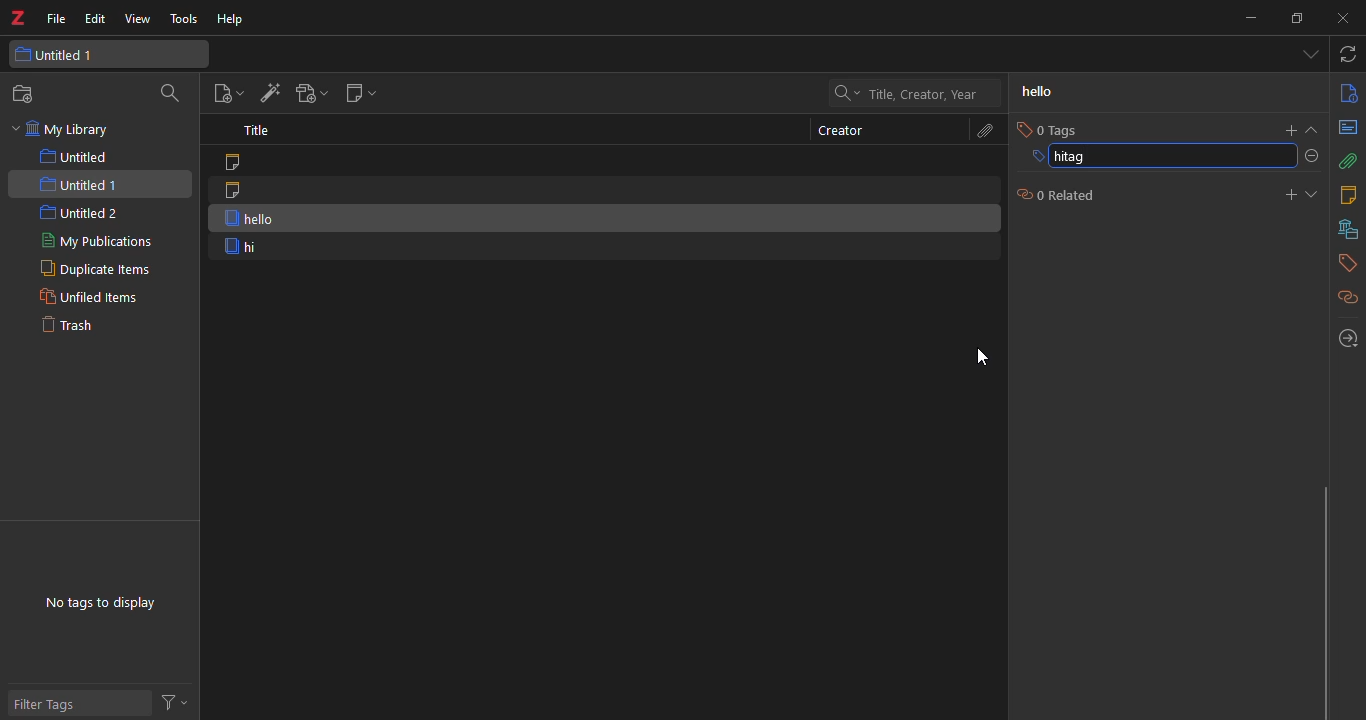 The width and height of the screenshot is (1366, 720). What do you see at coordinates (106, 595) in the screenshot?
I see `no tags to display` at bounding box center [106, 595].